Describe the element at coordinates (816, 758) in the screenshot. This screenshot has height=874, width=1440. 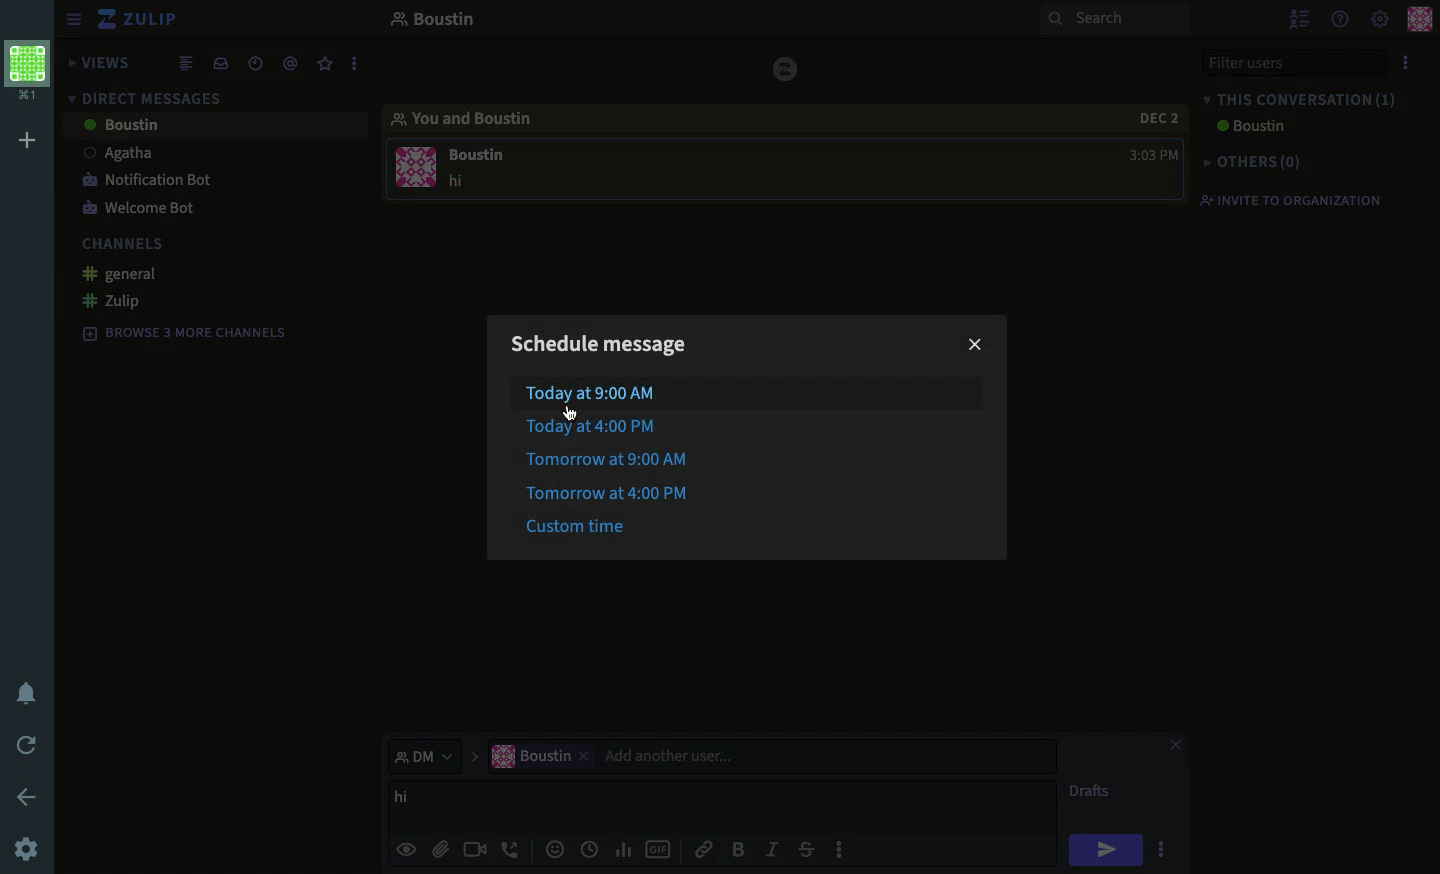
I see `add user` at that location.